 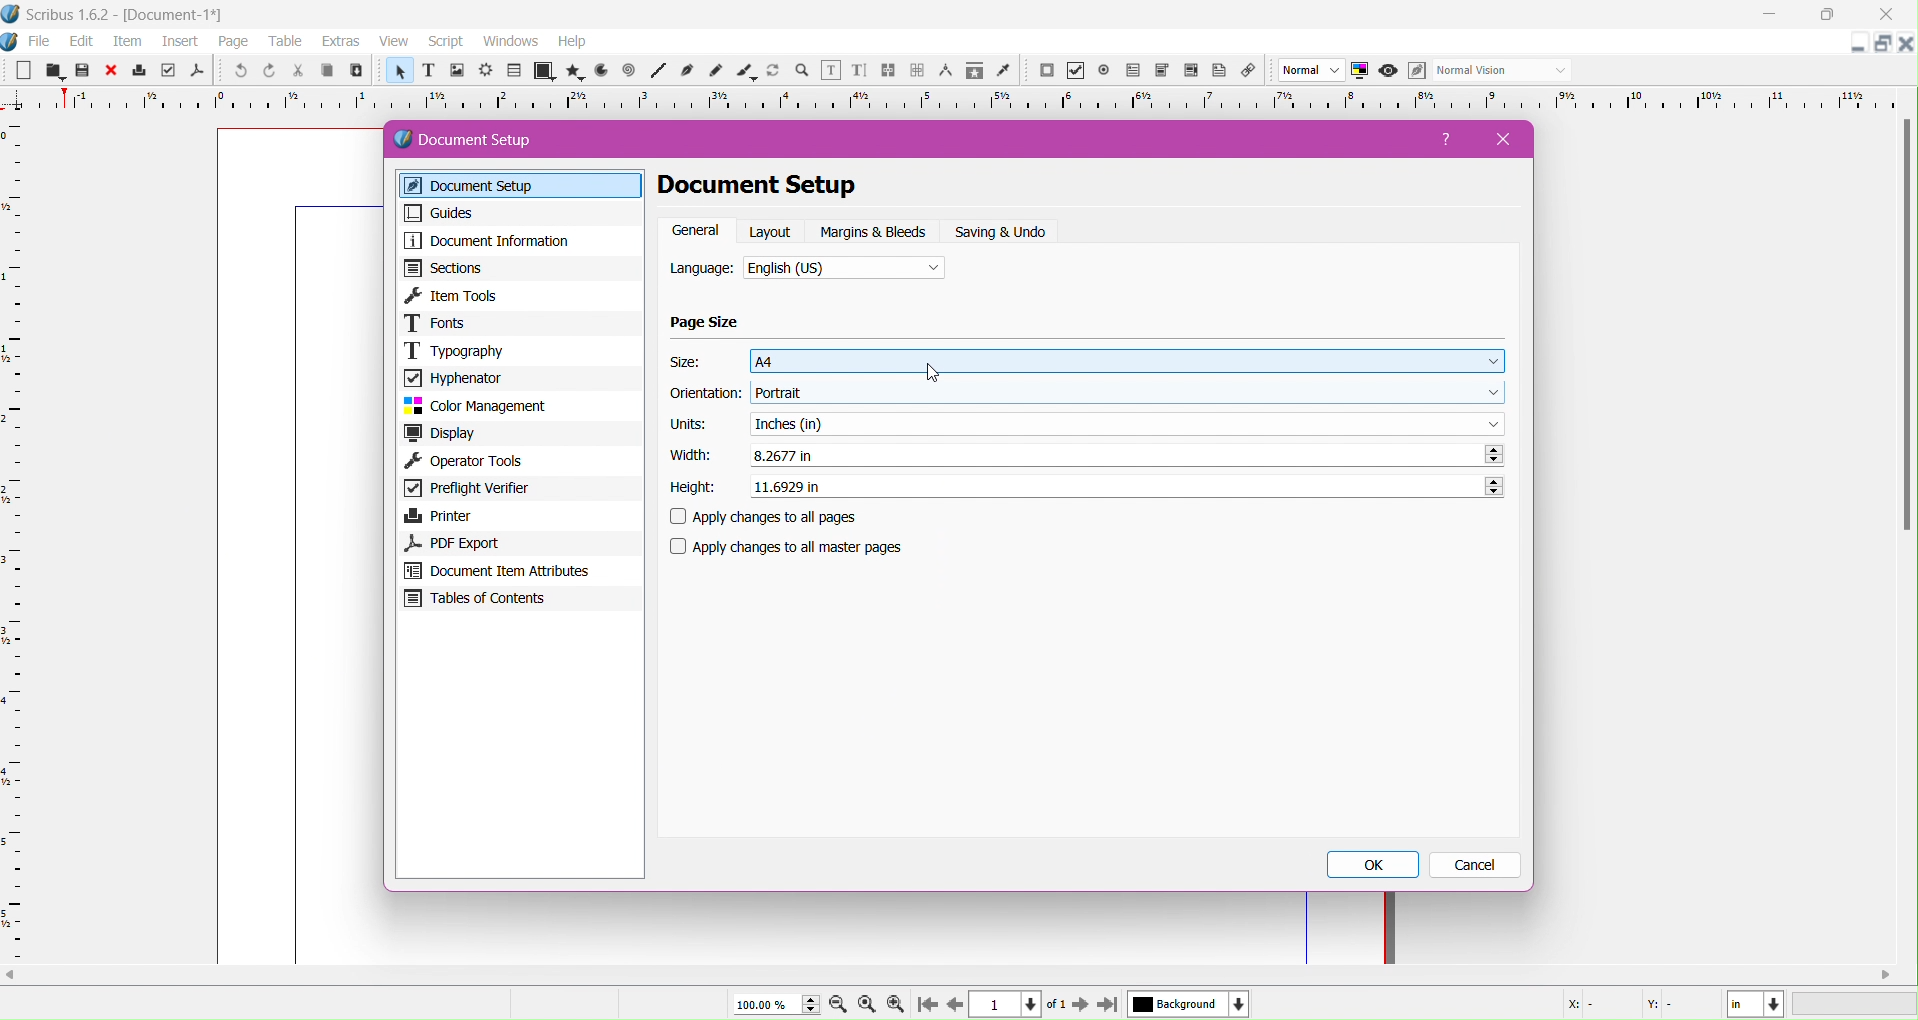 What do you see at coordinates (485, 71) in the screenshot?
I see `render frame` at bounding box center [485, 71].